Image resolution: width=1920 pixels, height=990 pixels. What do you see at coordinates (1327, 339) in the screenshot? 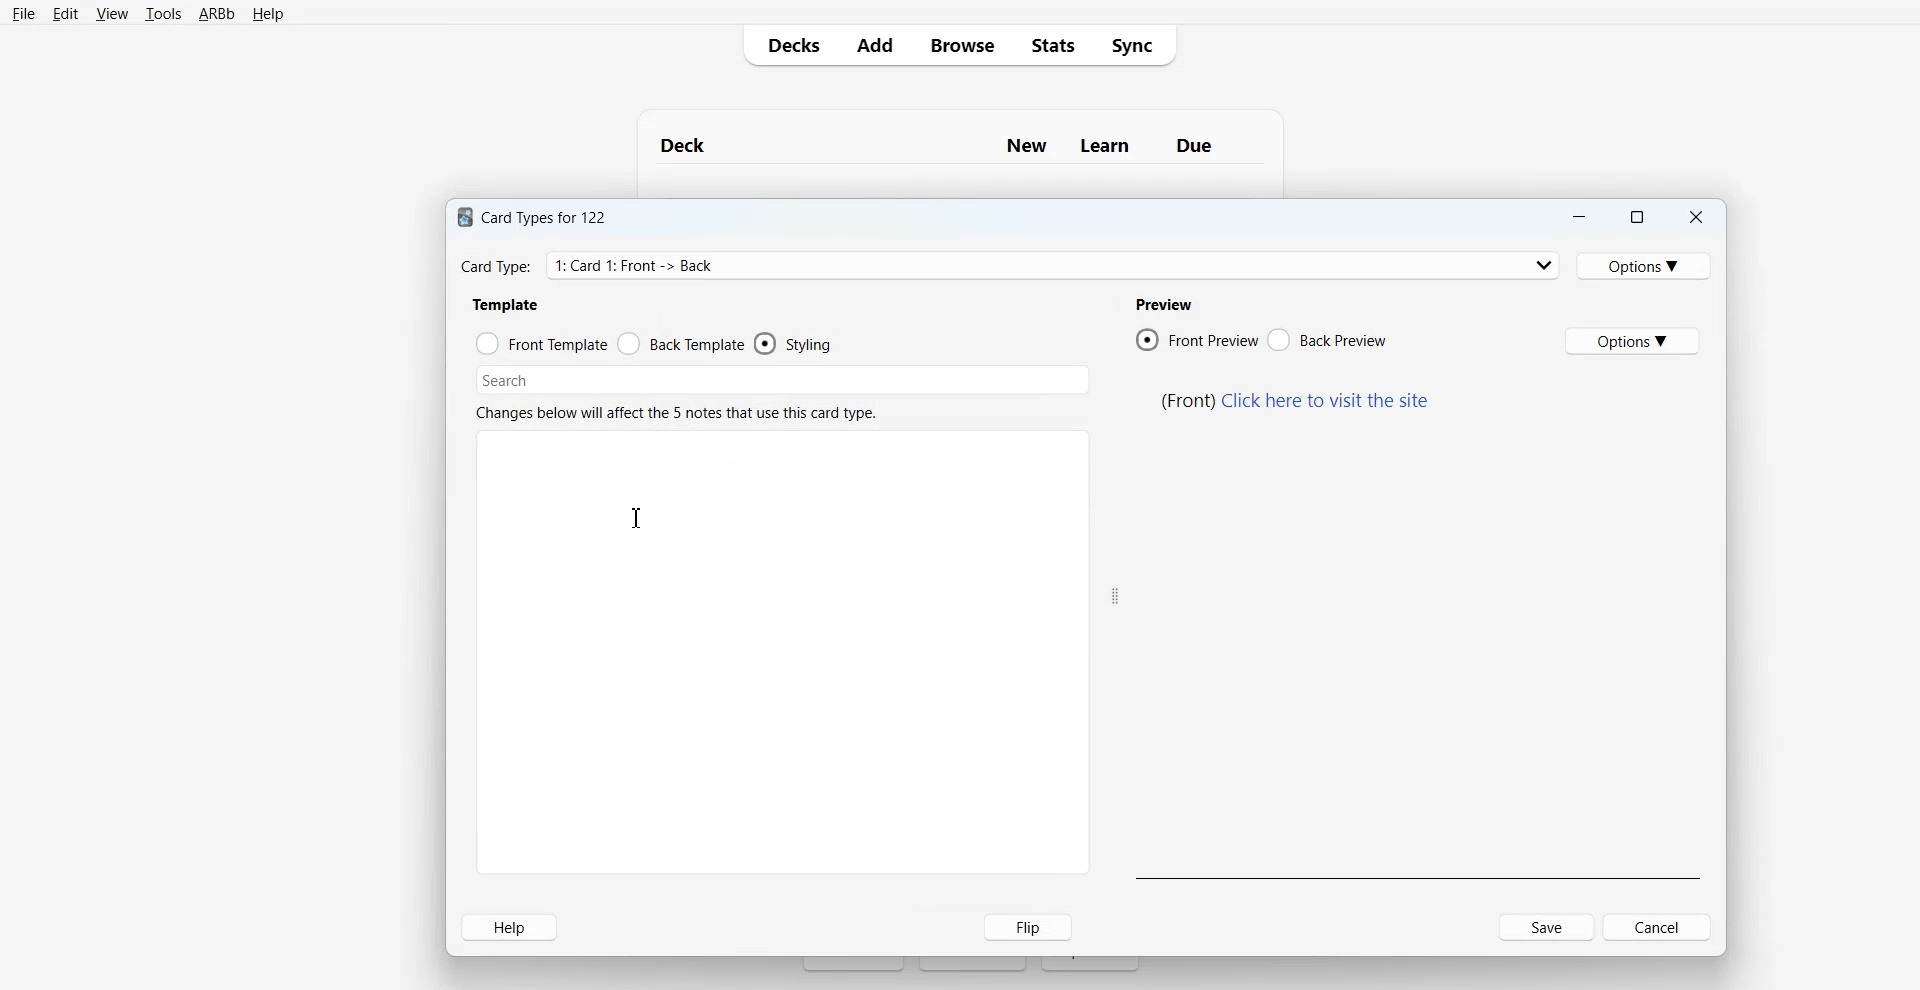
I see `Back Preview` at bounding box center [1327, 339].